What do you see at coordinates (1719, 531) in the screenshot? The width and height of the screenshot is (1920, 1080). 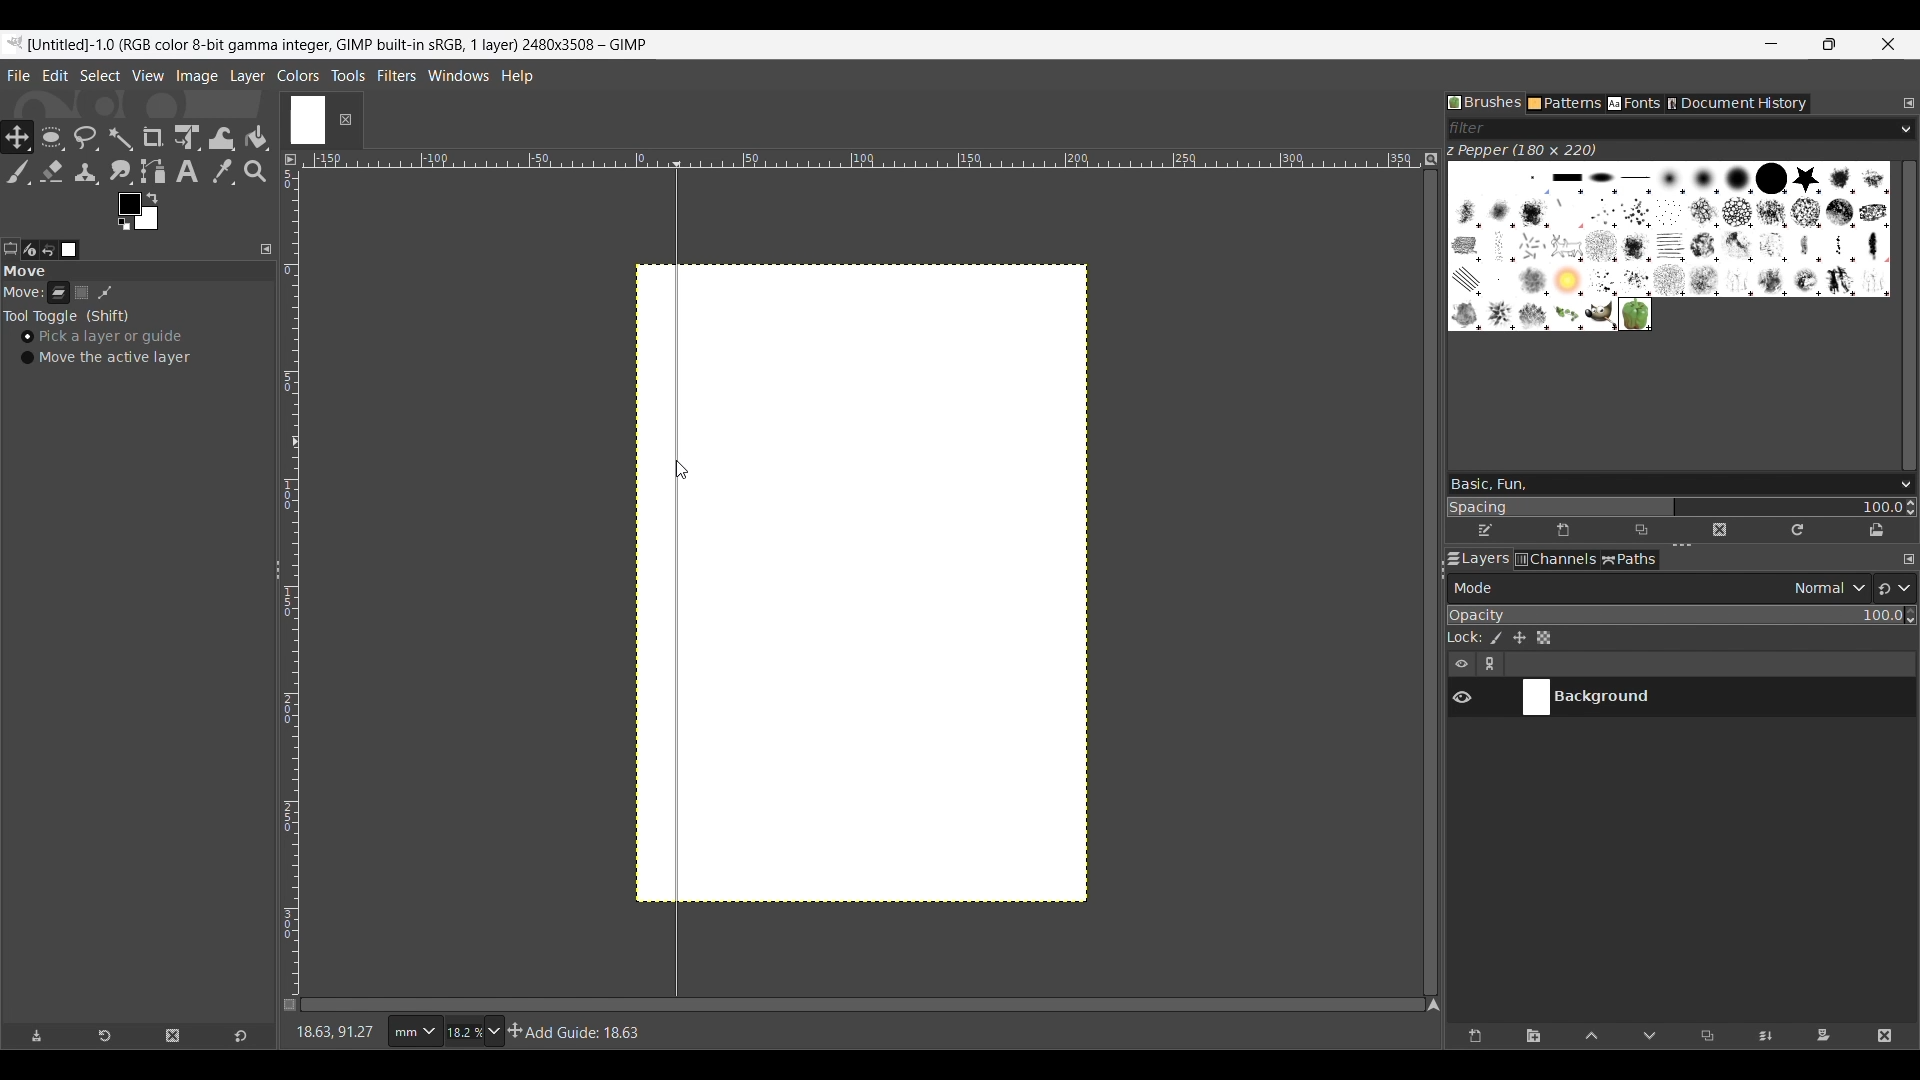 I see `Delete this brush` at bounding box center [1719, 531].